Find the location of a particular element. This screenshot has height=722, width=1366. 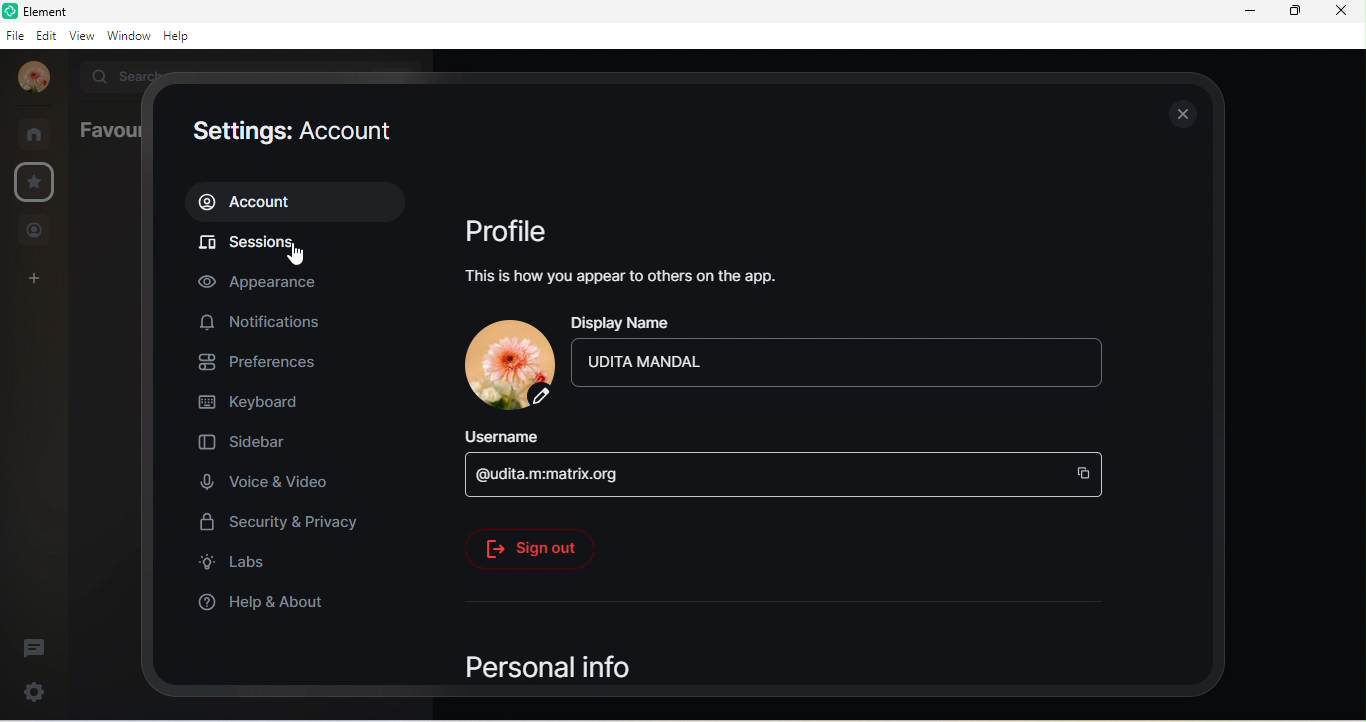

file is located at coordinates (14, 37).